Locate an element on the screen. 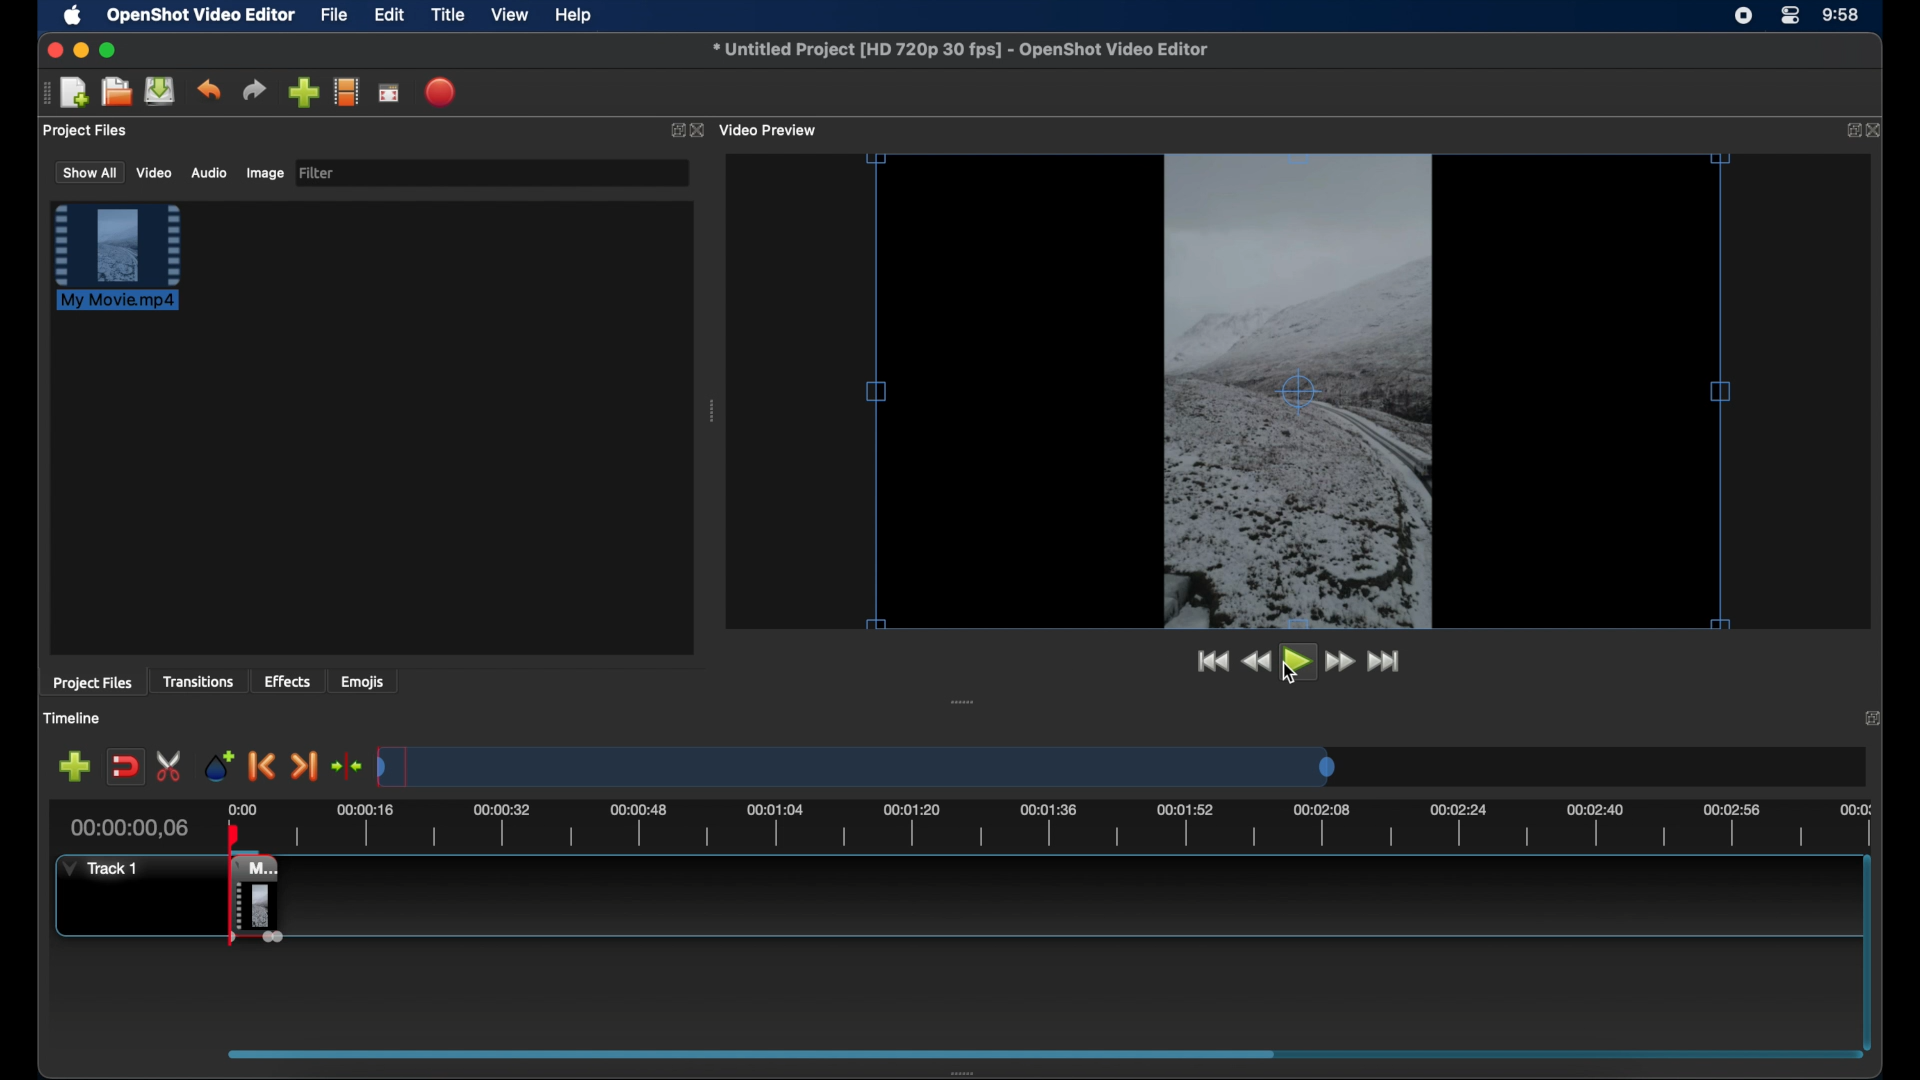 The width and height of the screenshot is (1920, 1080). next marker is located at coordinates (304, 768).